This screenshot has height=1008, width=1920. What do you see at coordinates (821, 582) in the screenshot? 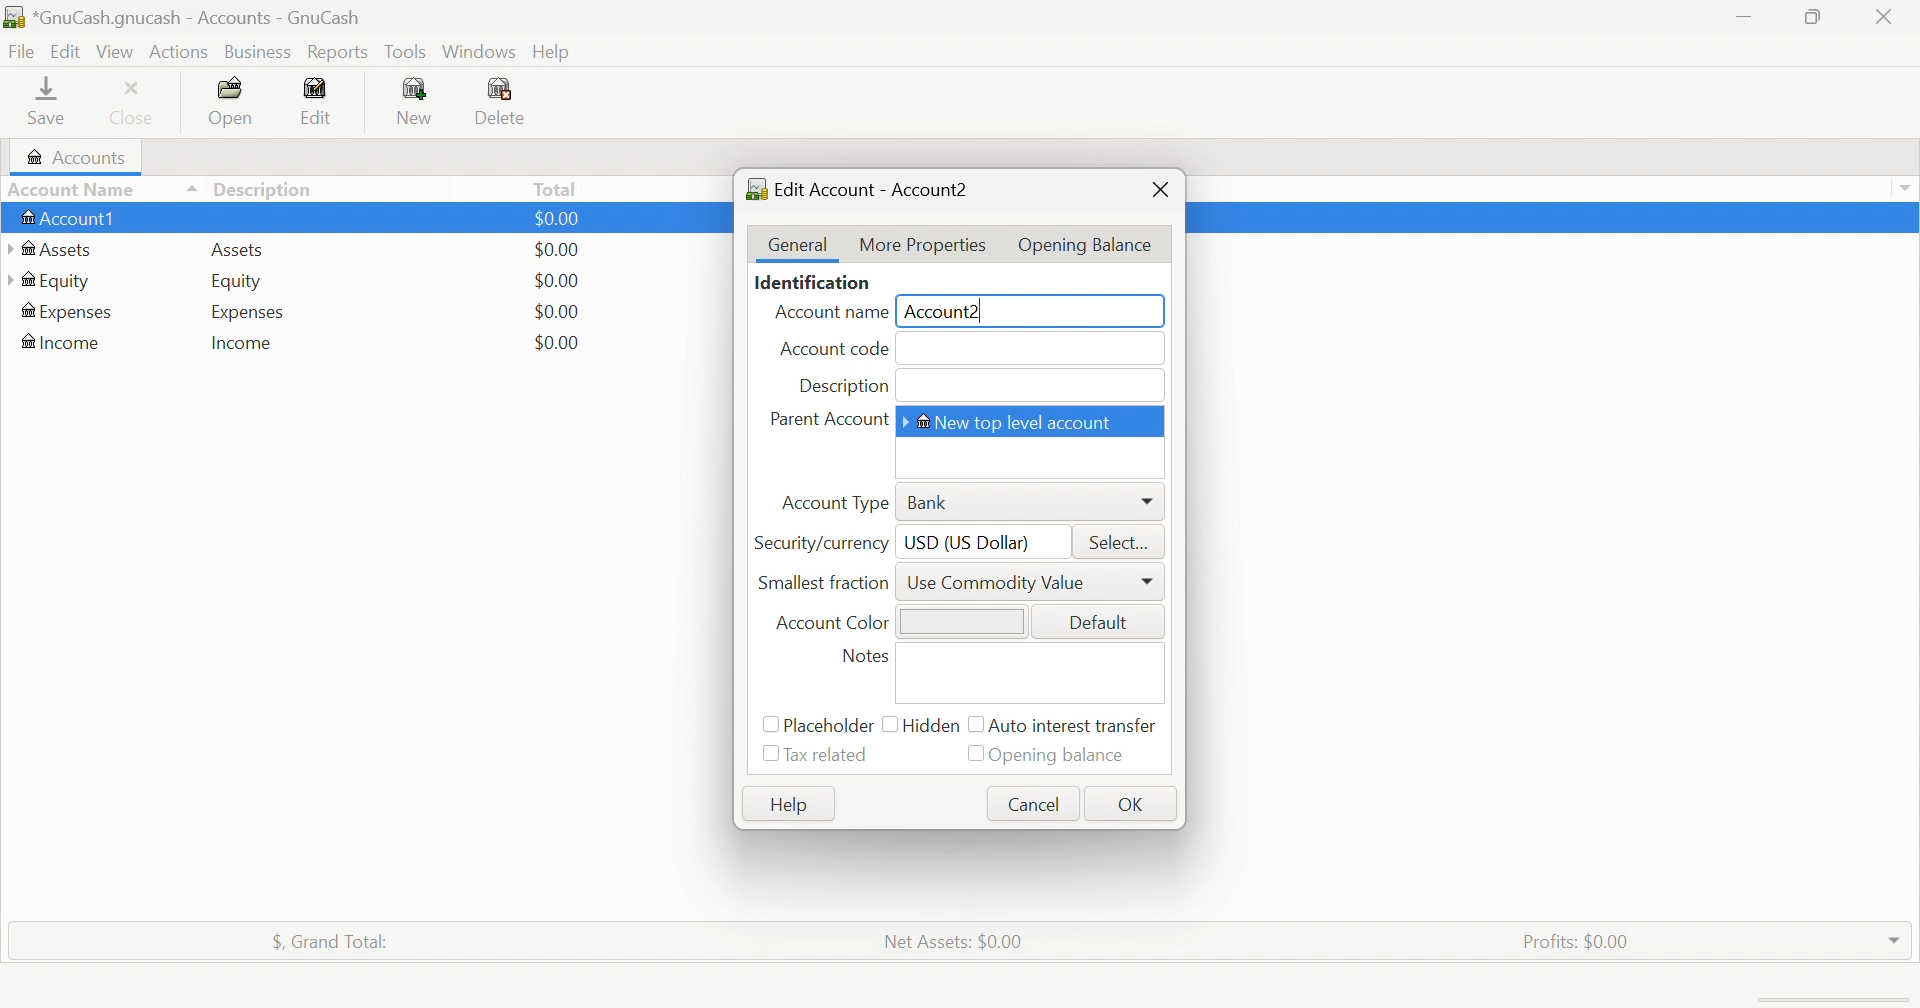
I see `Smallest Fraction` at bounding box center [821, 582].